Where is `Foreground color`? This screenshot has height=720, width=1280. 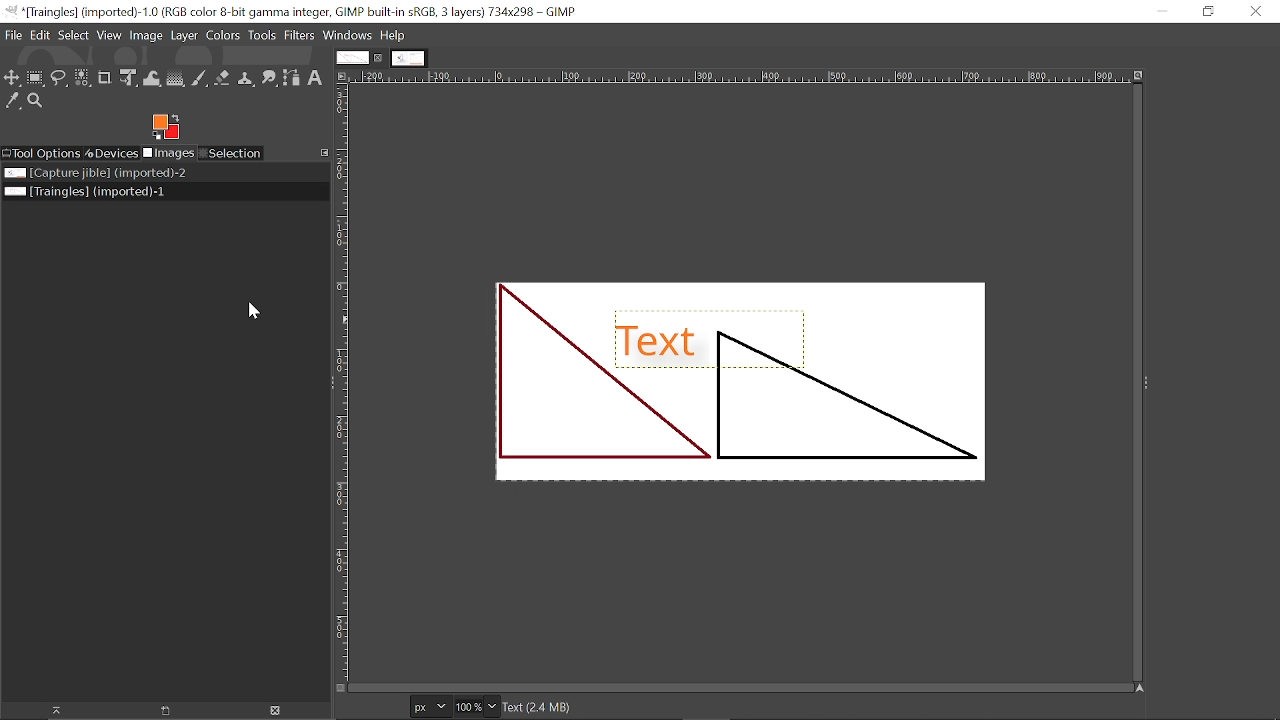 Foreground color is located at coordinates (168, 126).